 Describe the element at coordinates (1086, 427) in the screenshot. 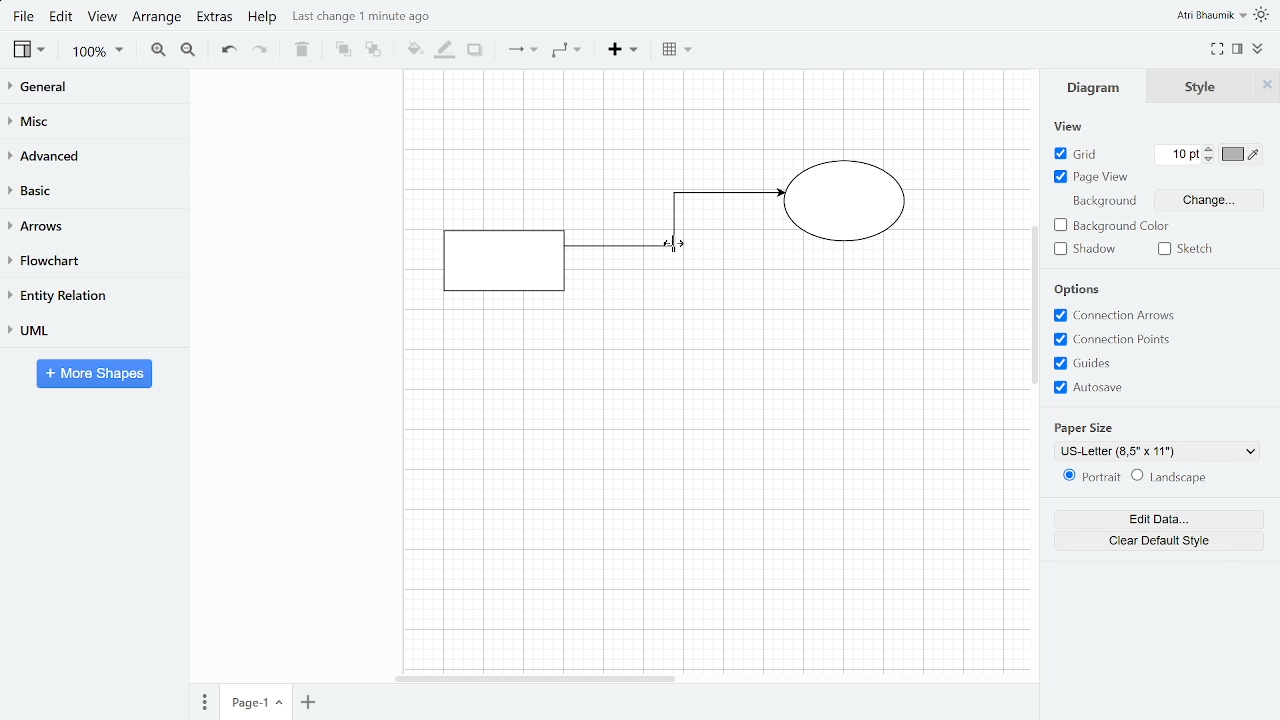

I see `paper size` at that location.